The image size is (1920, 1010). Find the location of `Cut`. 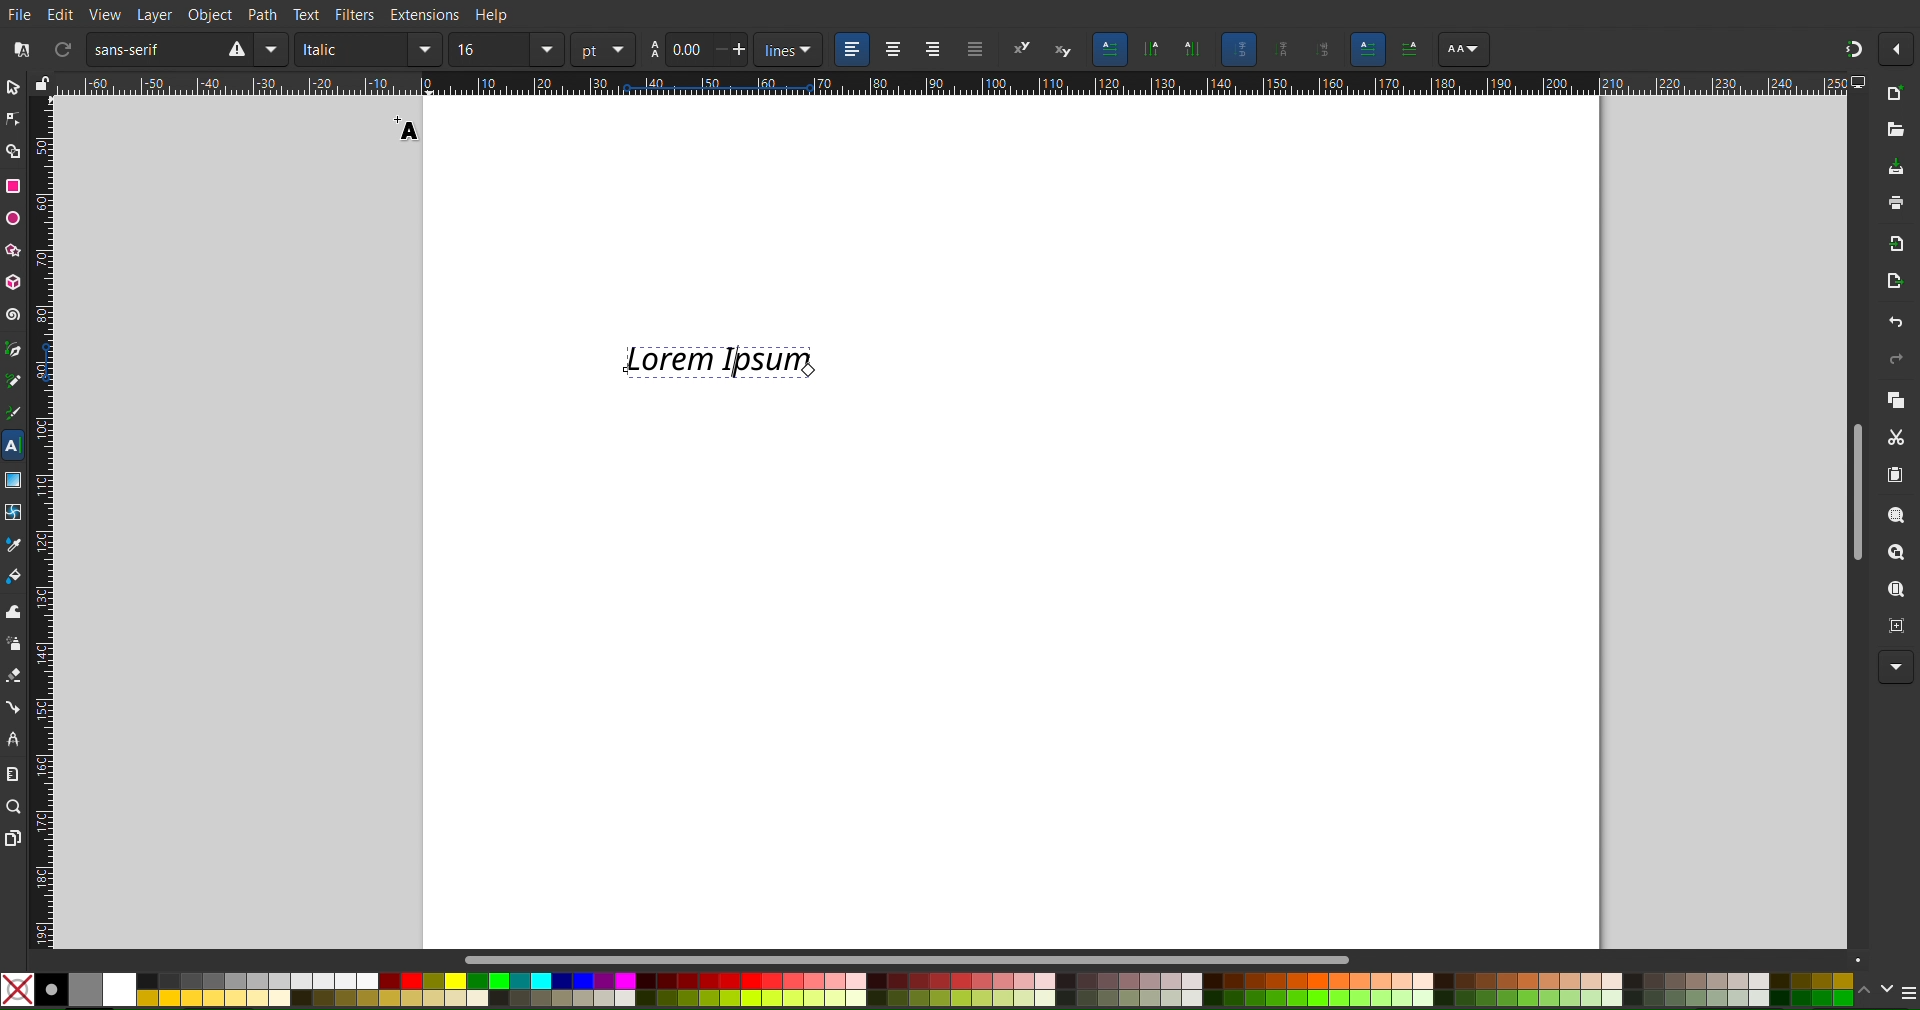

Cut is located at coordinates (1897, 439).